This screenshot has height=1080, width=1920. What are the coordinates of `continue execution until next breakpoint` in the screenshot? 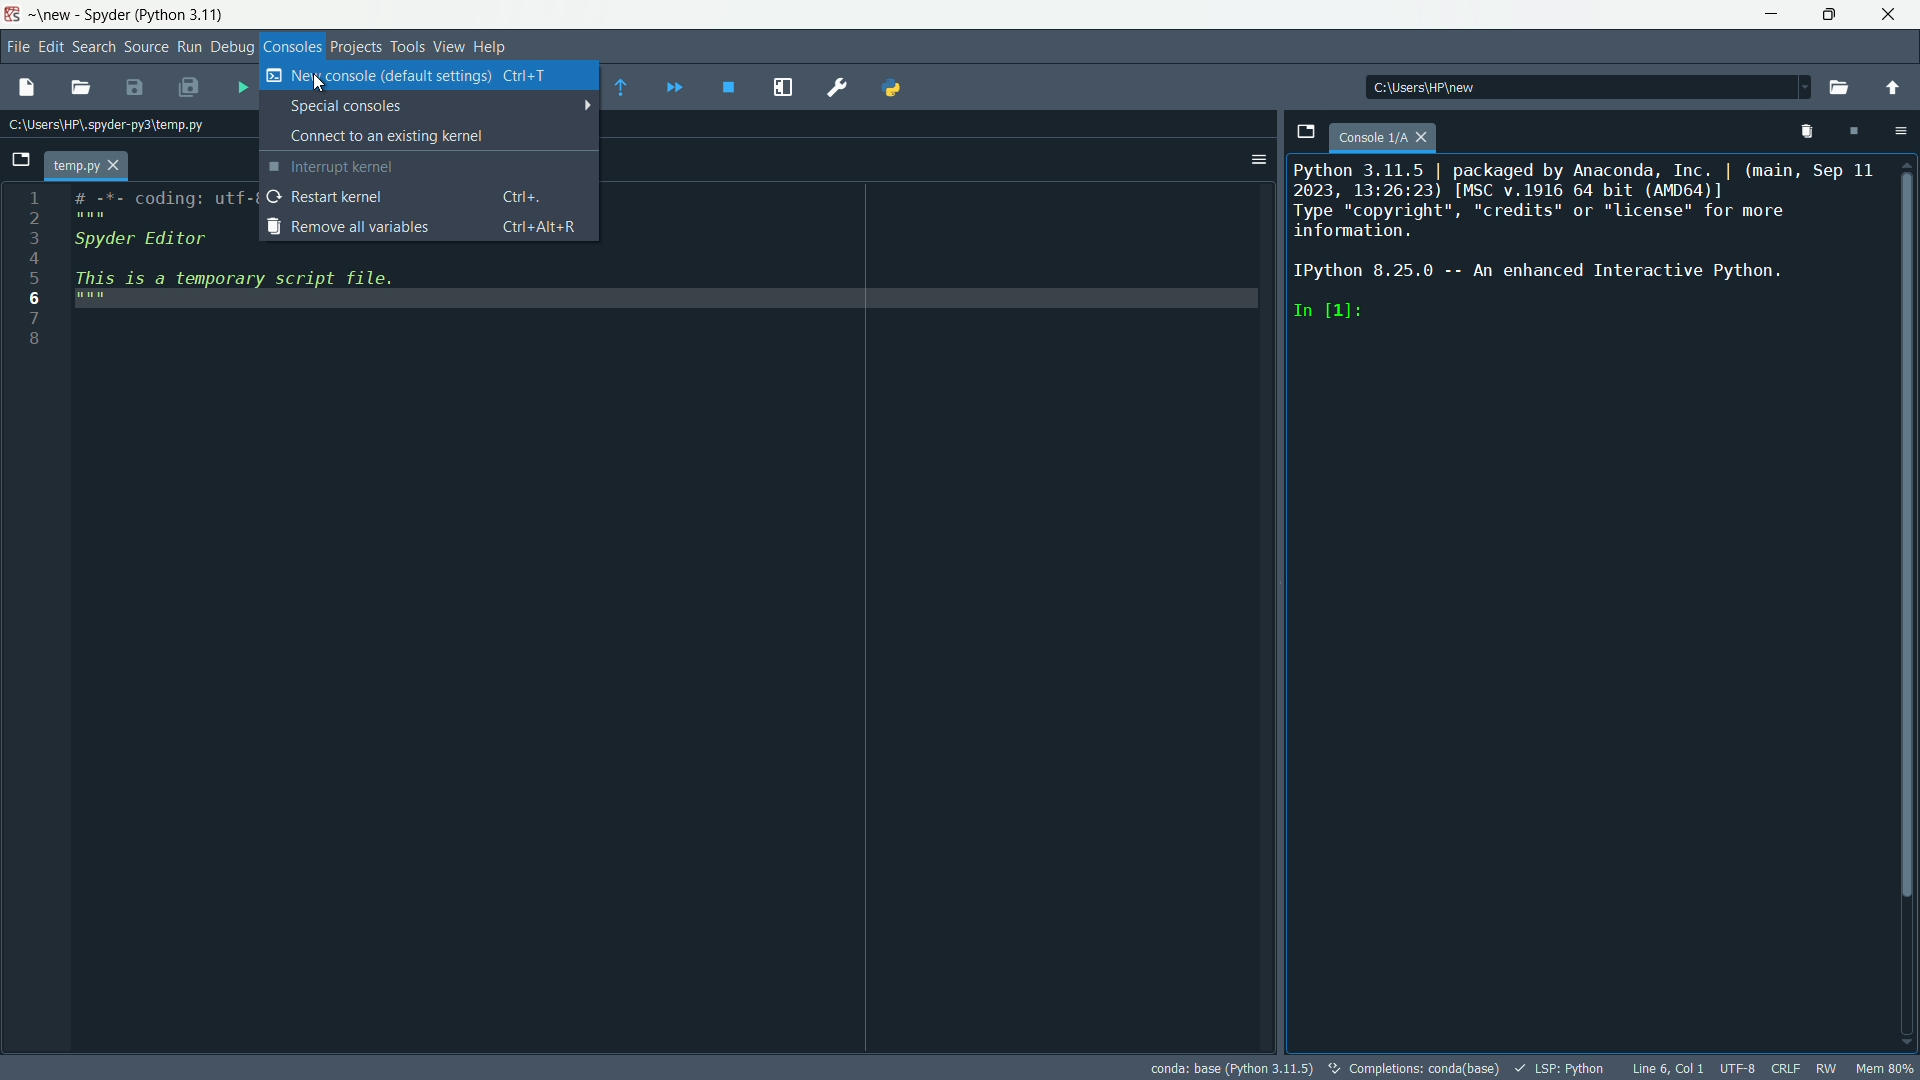 It's located at (666, 87).